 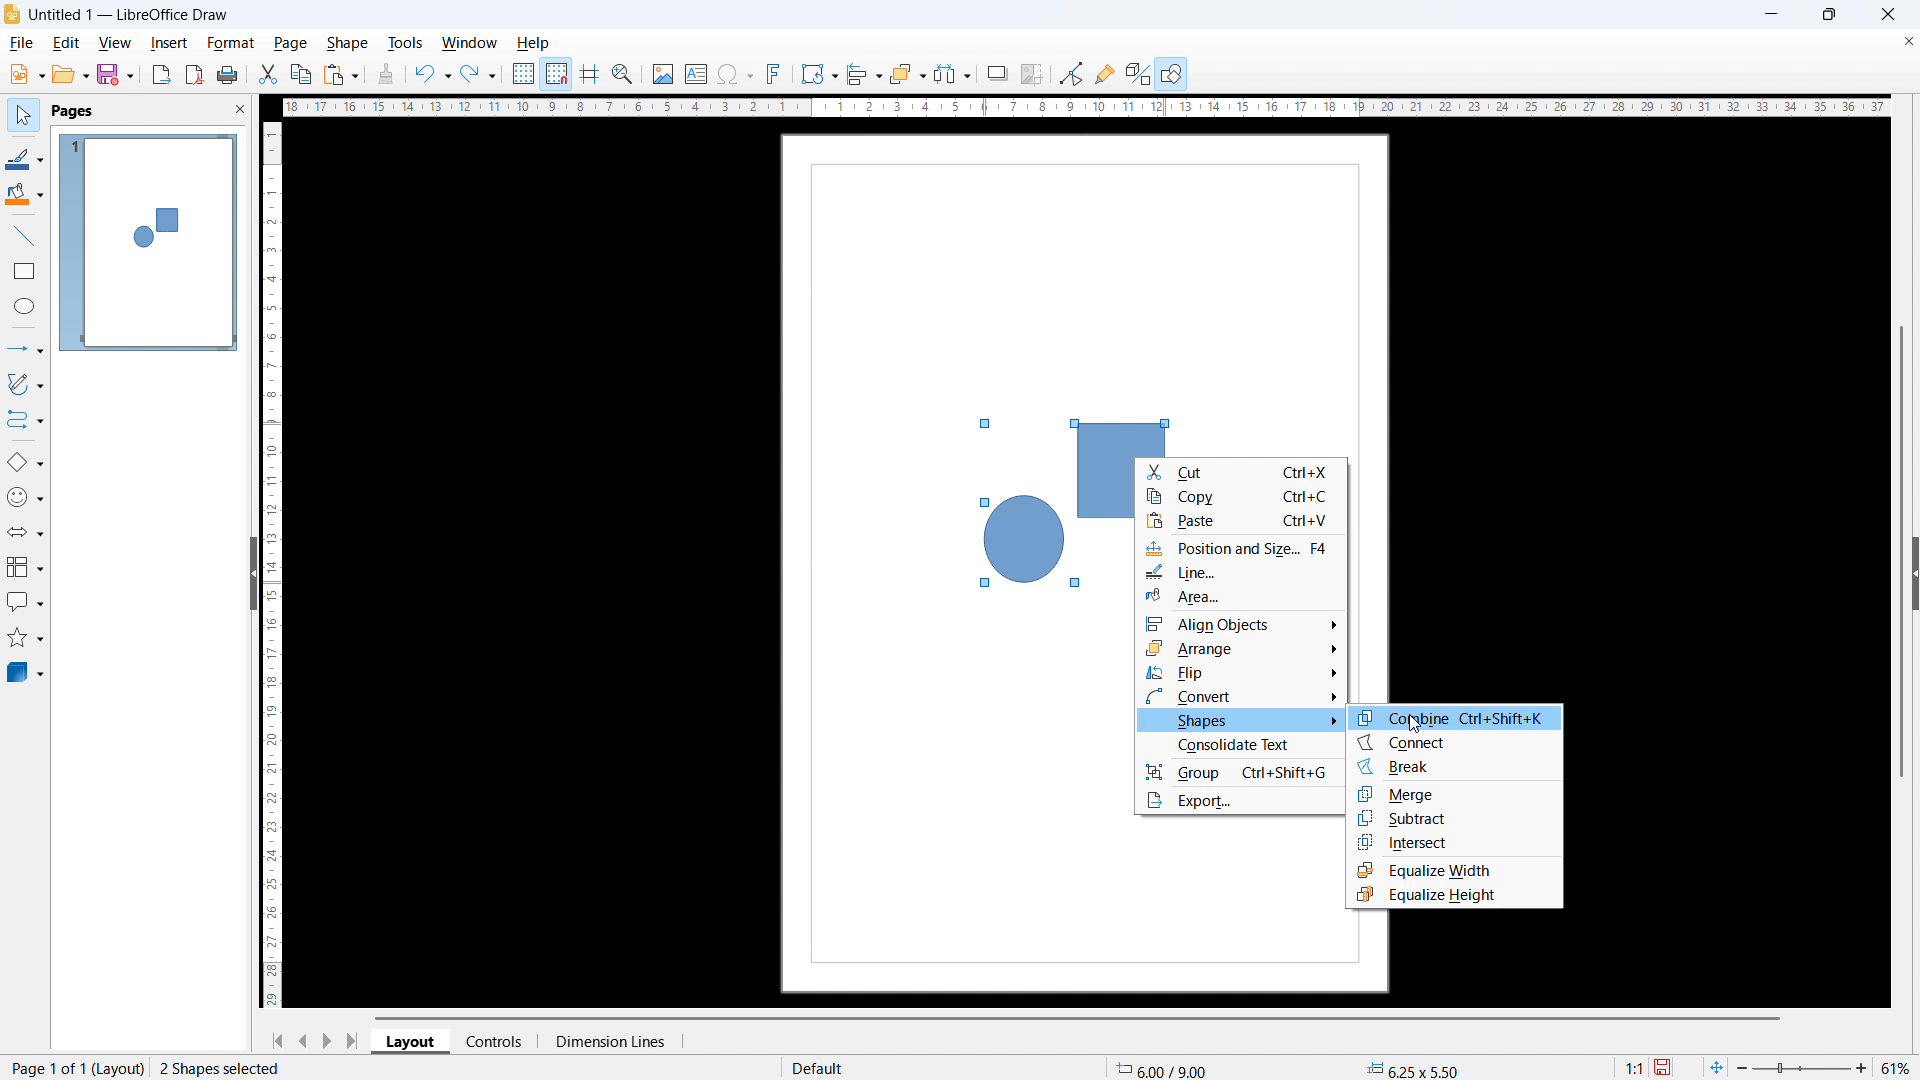 What do you see at coordinates (624, 75) in the screenshot?
I see `zoom` at bounding box center [624, 75].